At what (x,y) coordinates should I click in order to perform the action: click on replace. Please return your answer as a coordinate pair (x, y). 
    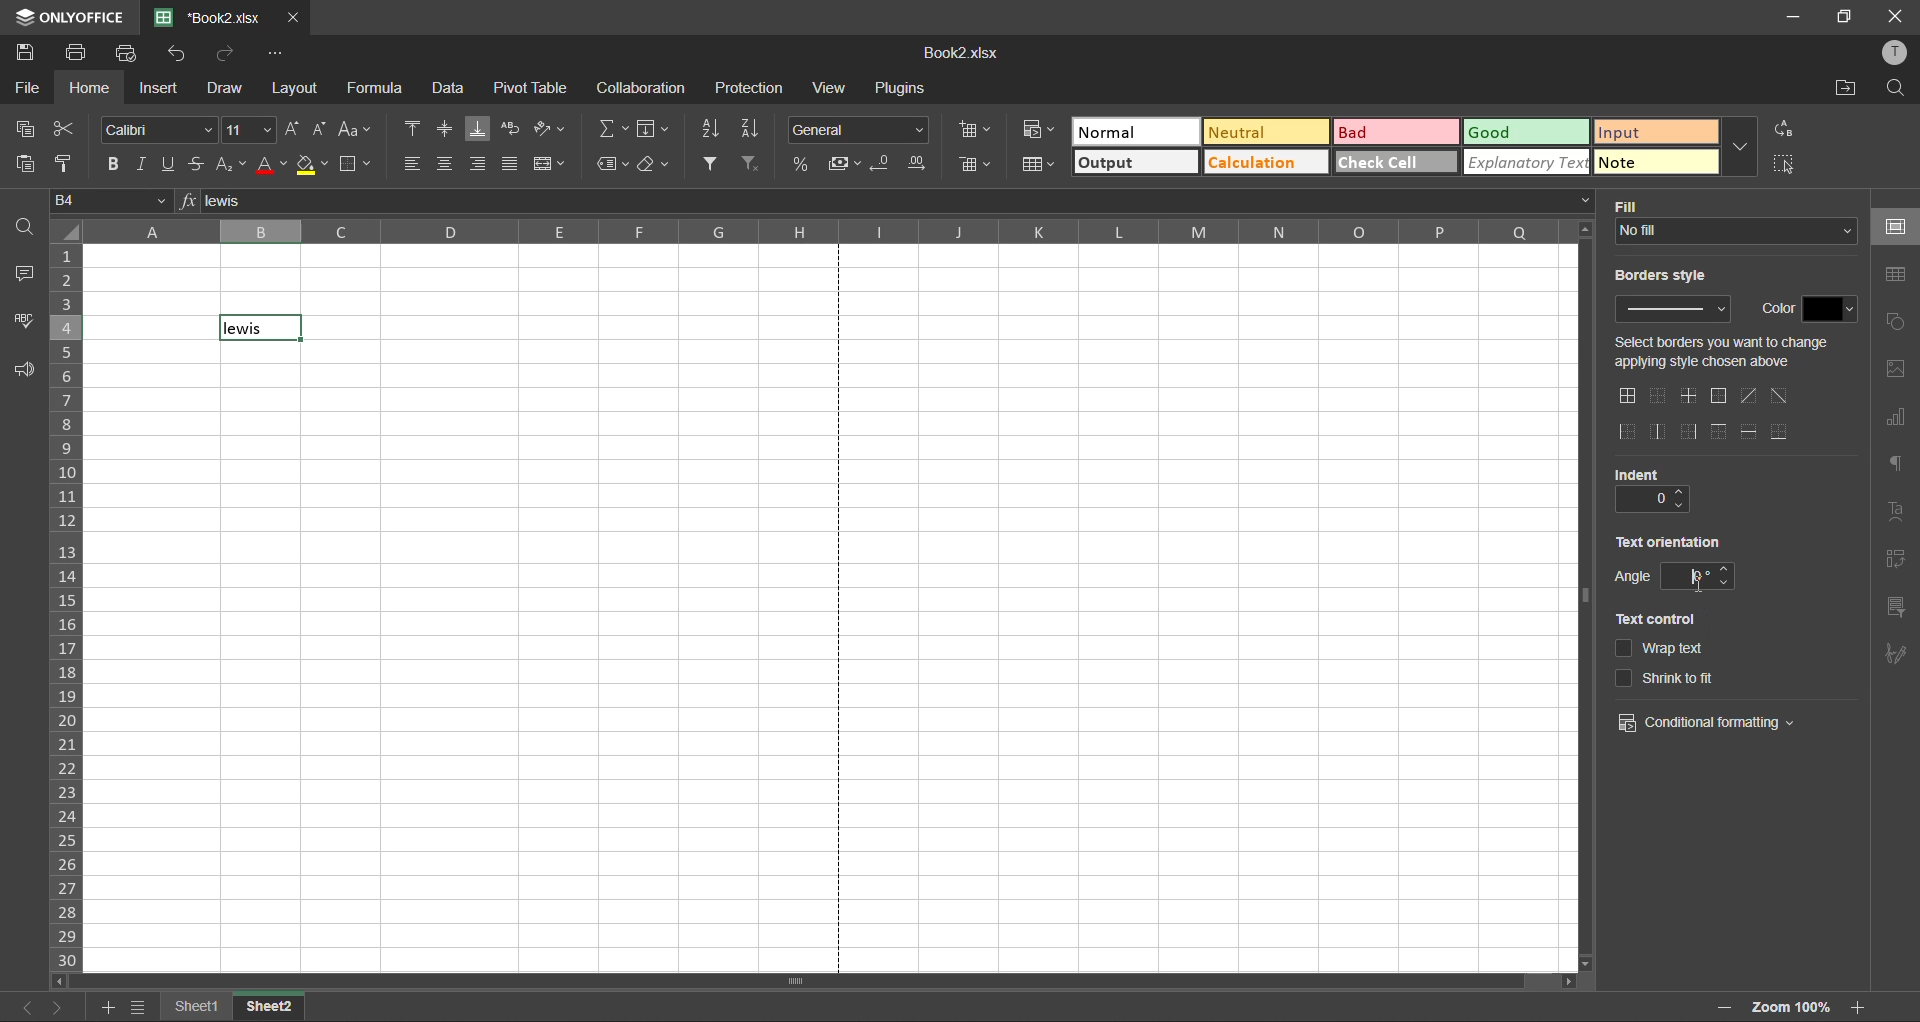
    Looking at the image, I should click on (1786, 134).